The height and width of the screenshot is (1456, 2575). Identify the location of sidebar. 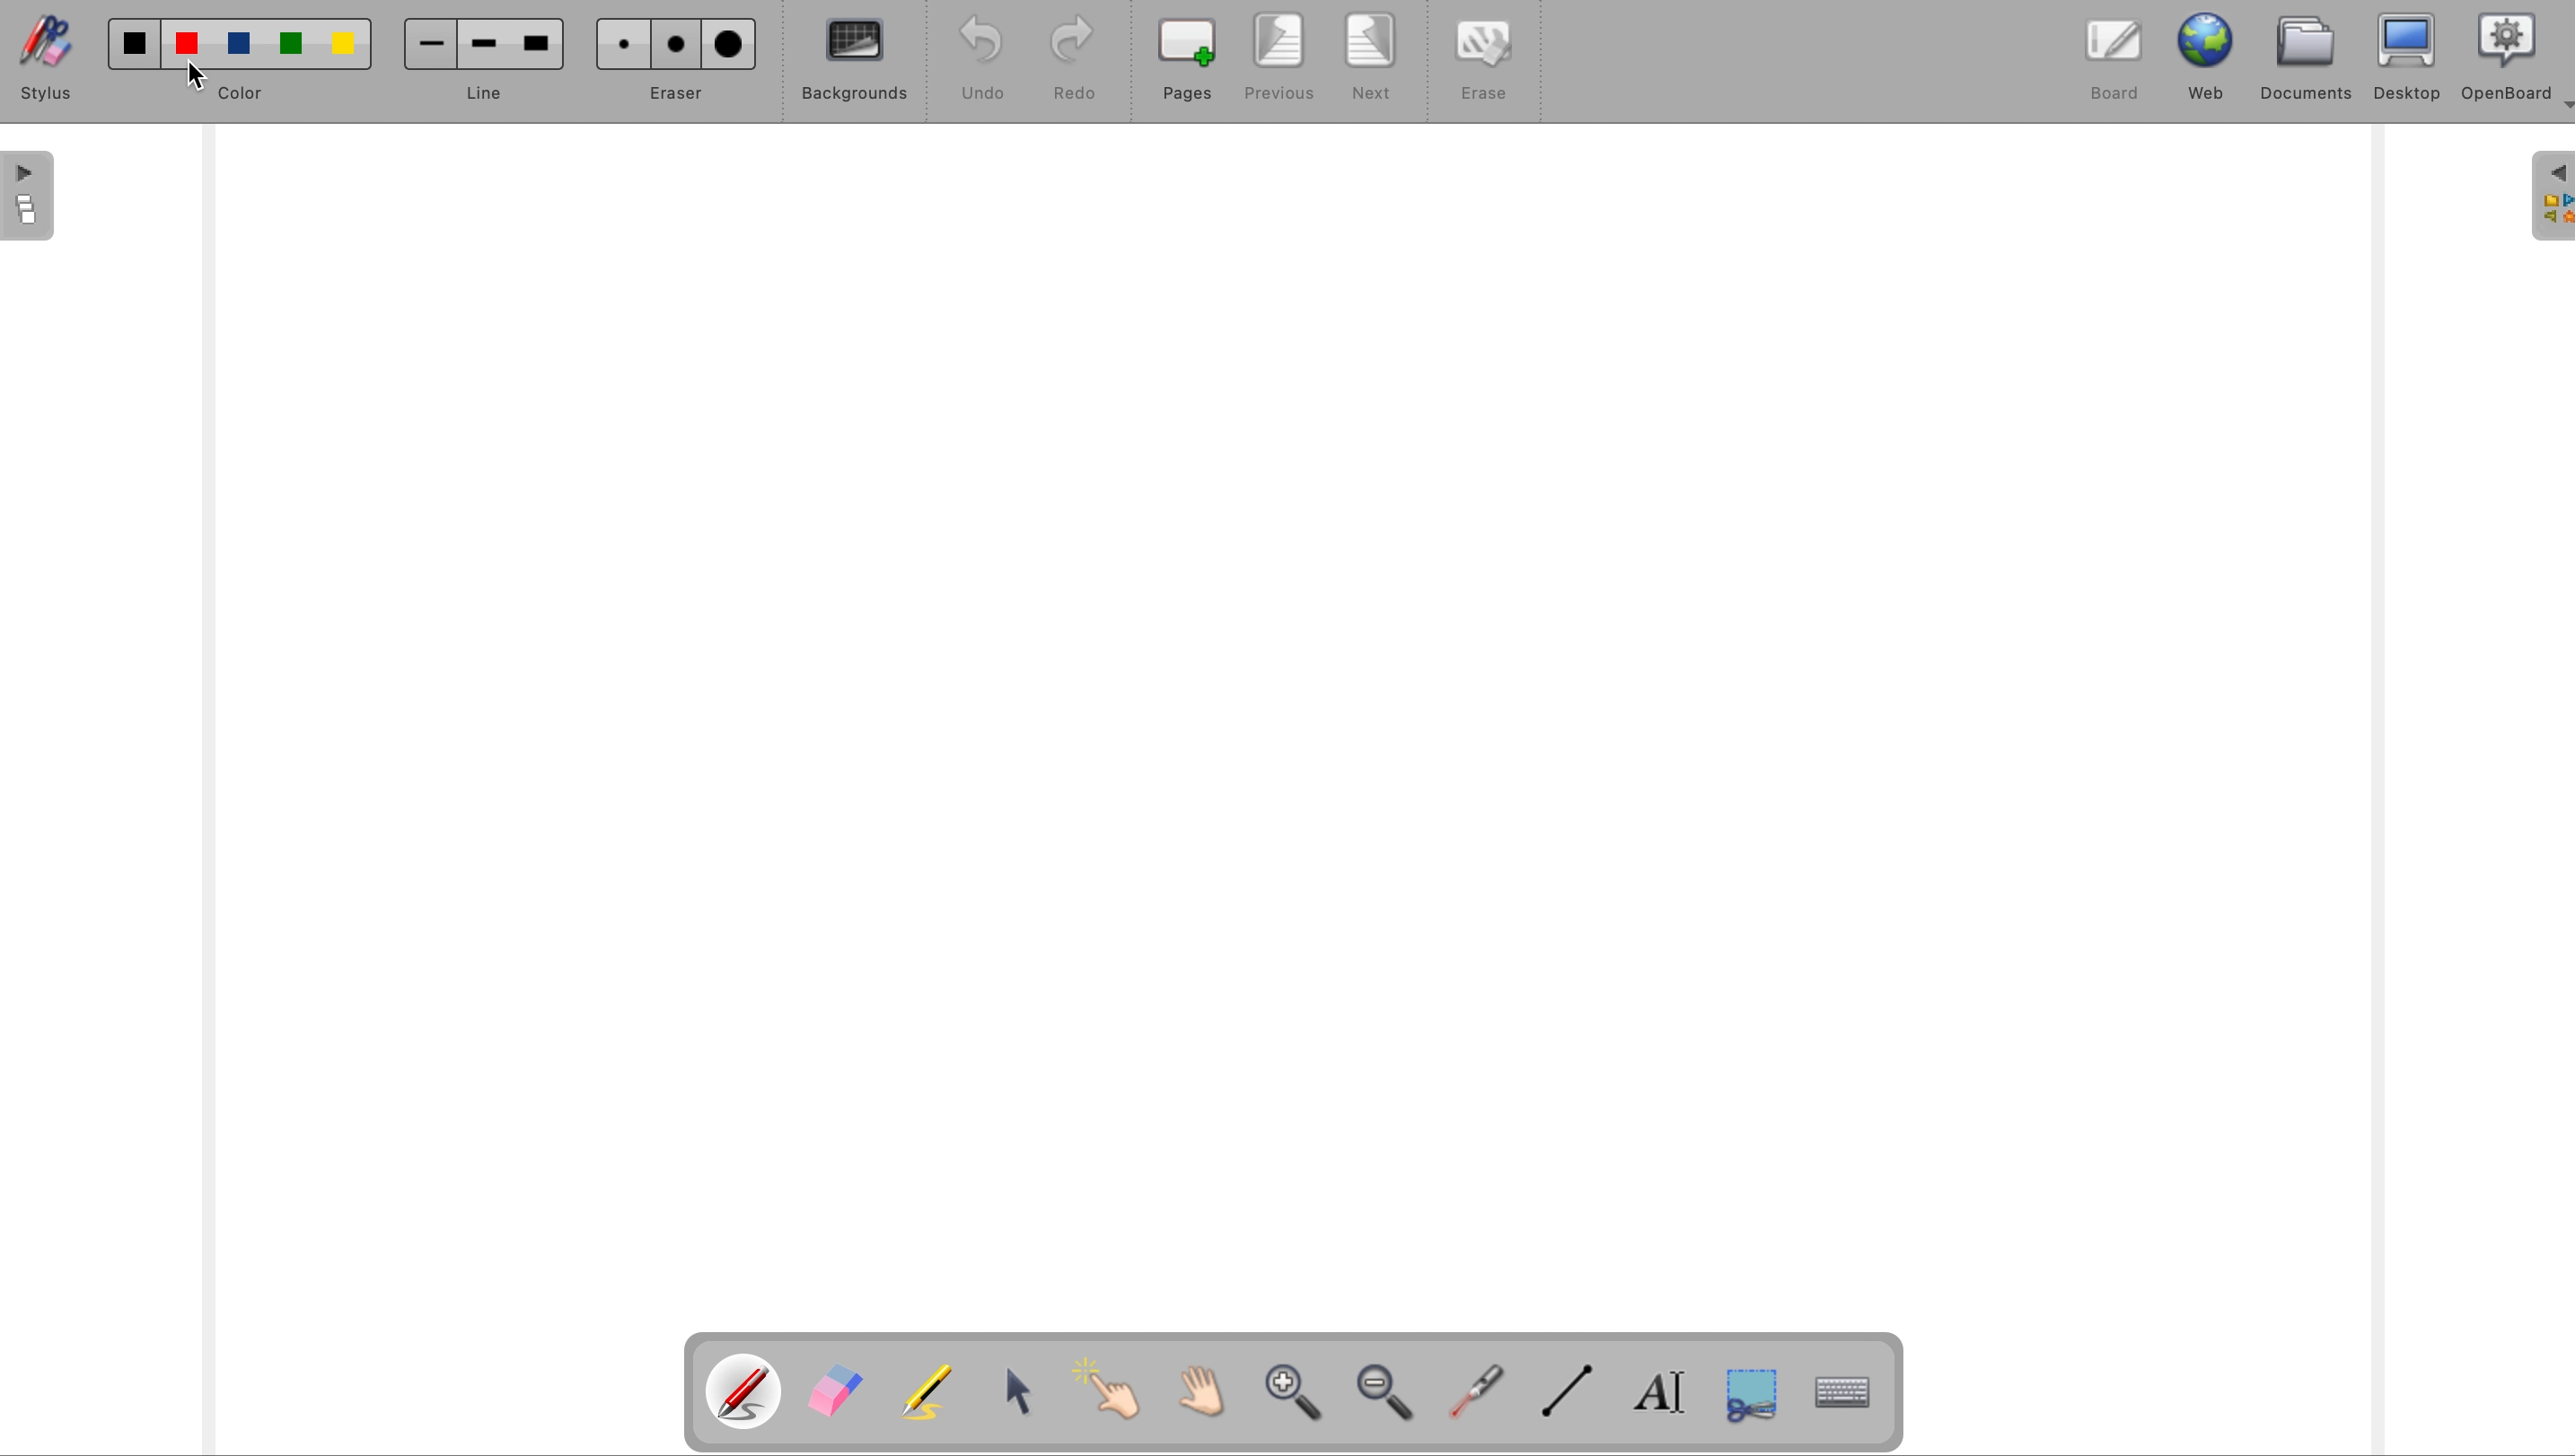
(2548, 197).